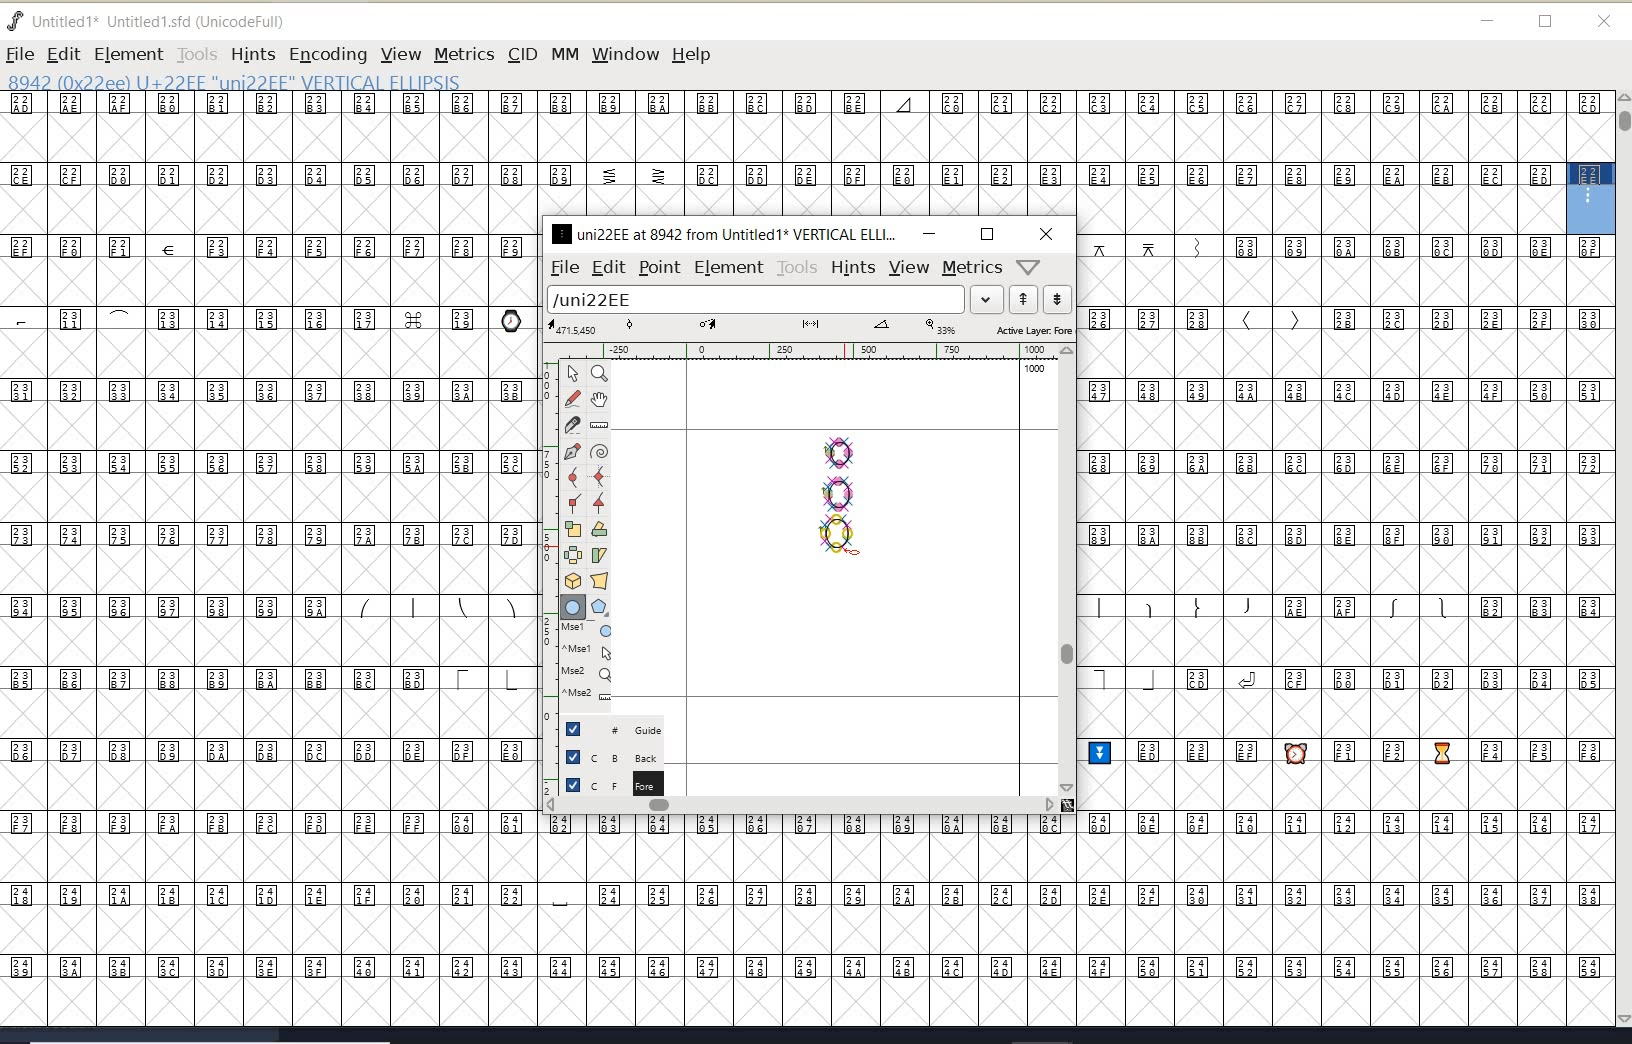 The height and width of the screenshot is (1044, 1632). I want to click on VIEW, so click(398, 54).